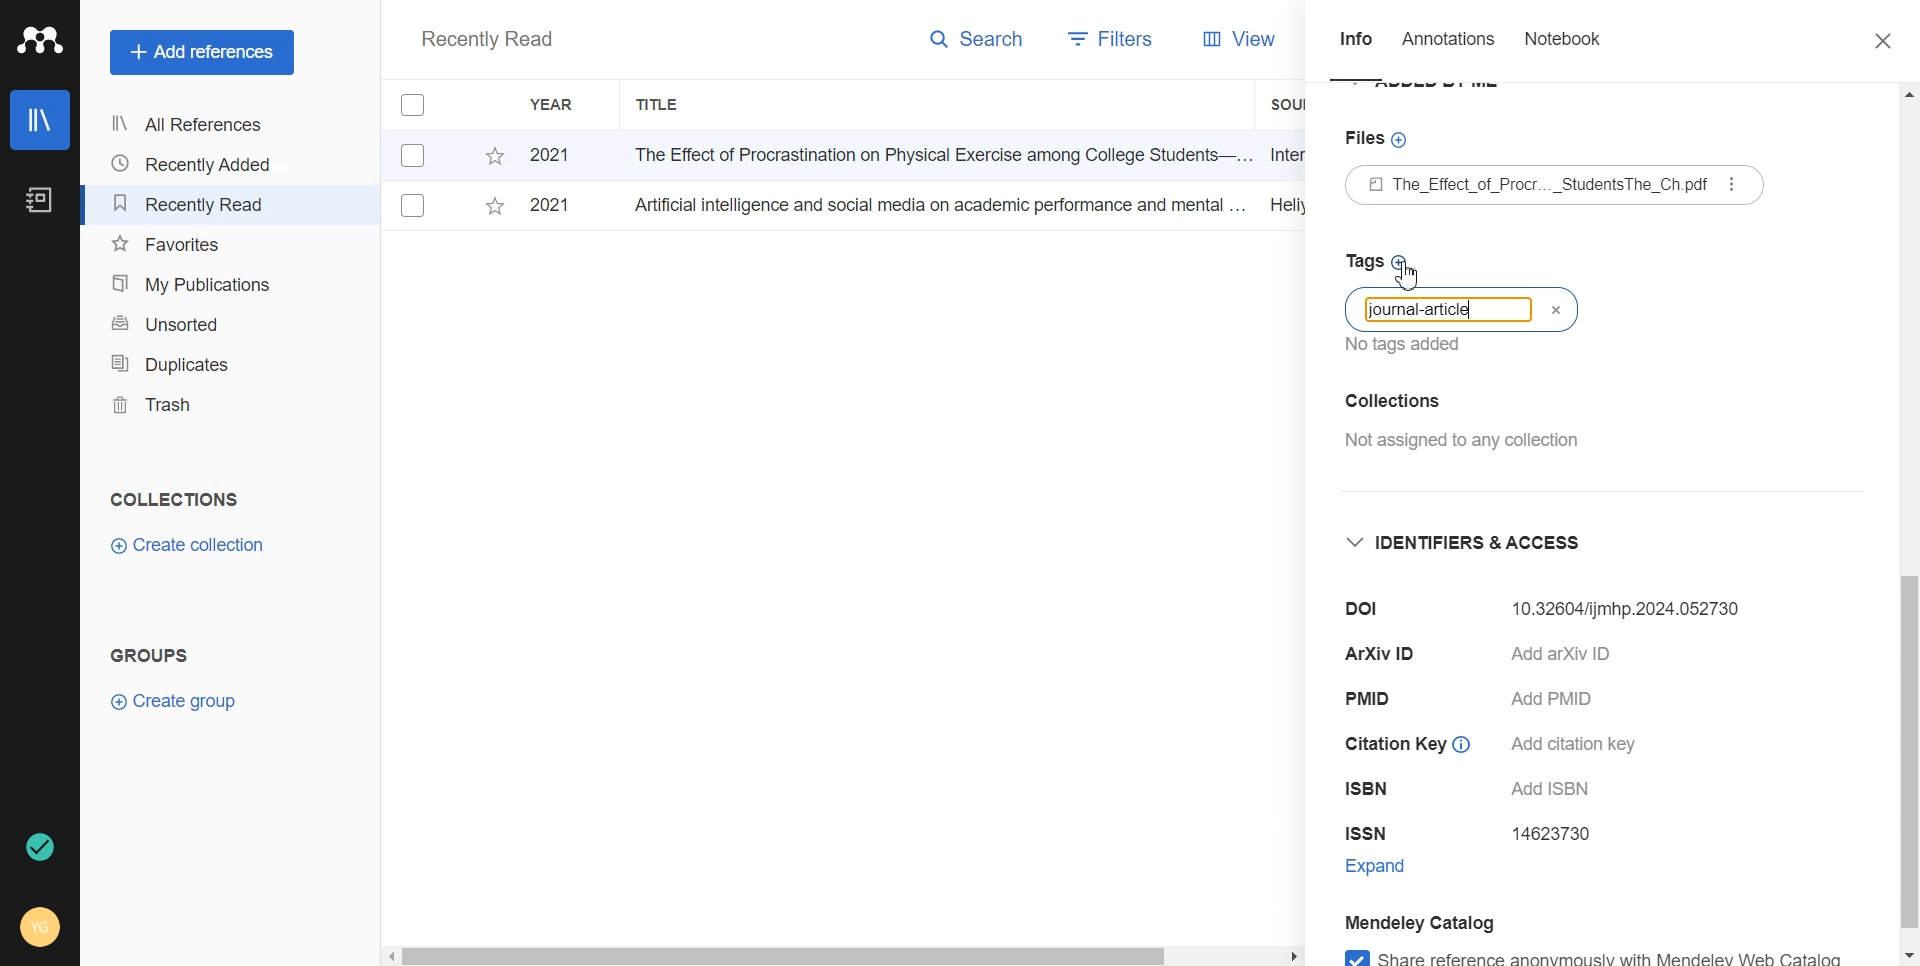 Image resolution: width=1920 pixels, height=966 pixels. I want to click on Horizontal scroll bar, so click(843, 954).